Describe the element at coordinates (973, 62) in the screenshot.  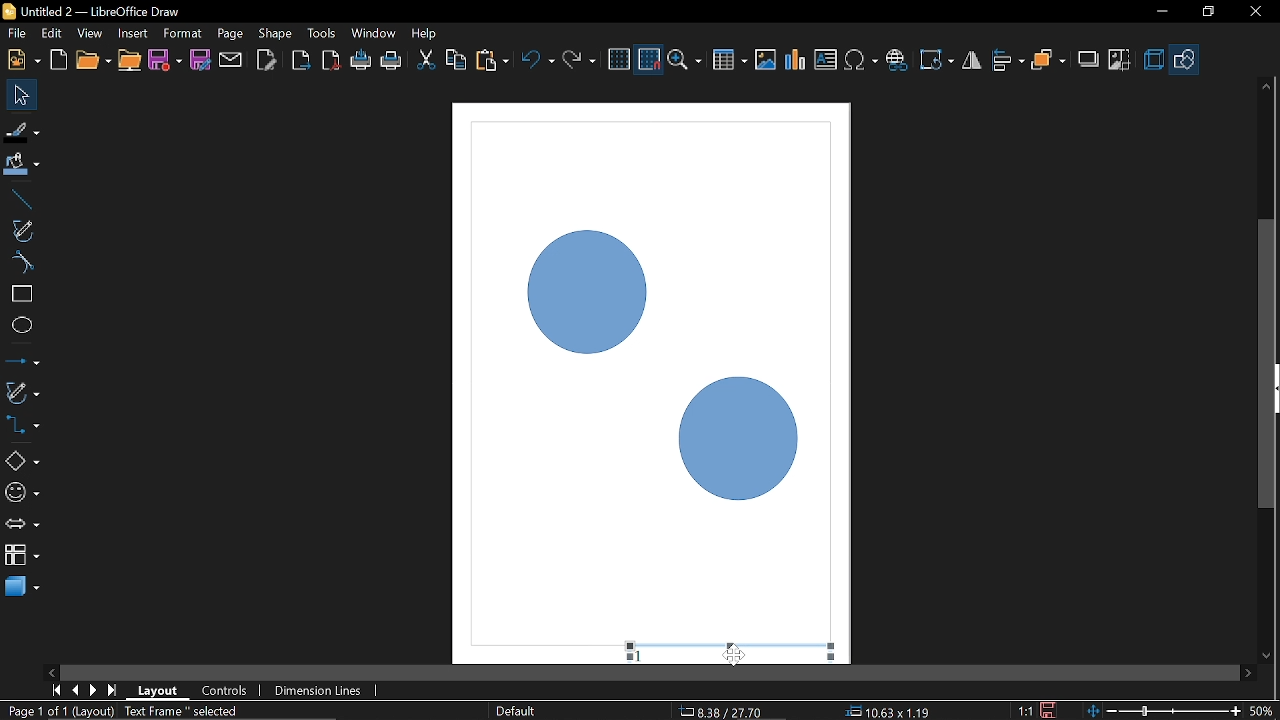
I see `flip` at that location.